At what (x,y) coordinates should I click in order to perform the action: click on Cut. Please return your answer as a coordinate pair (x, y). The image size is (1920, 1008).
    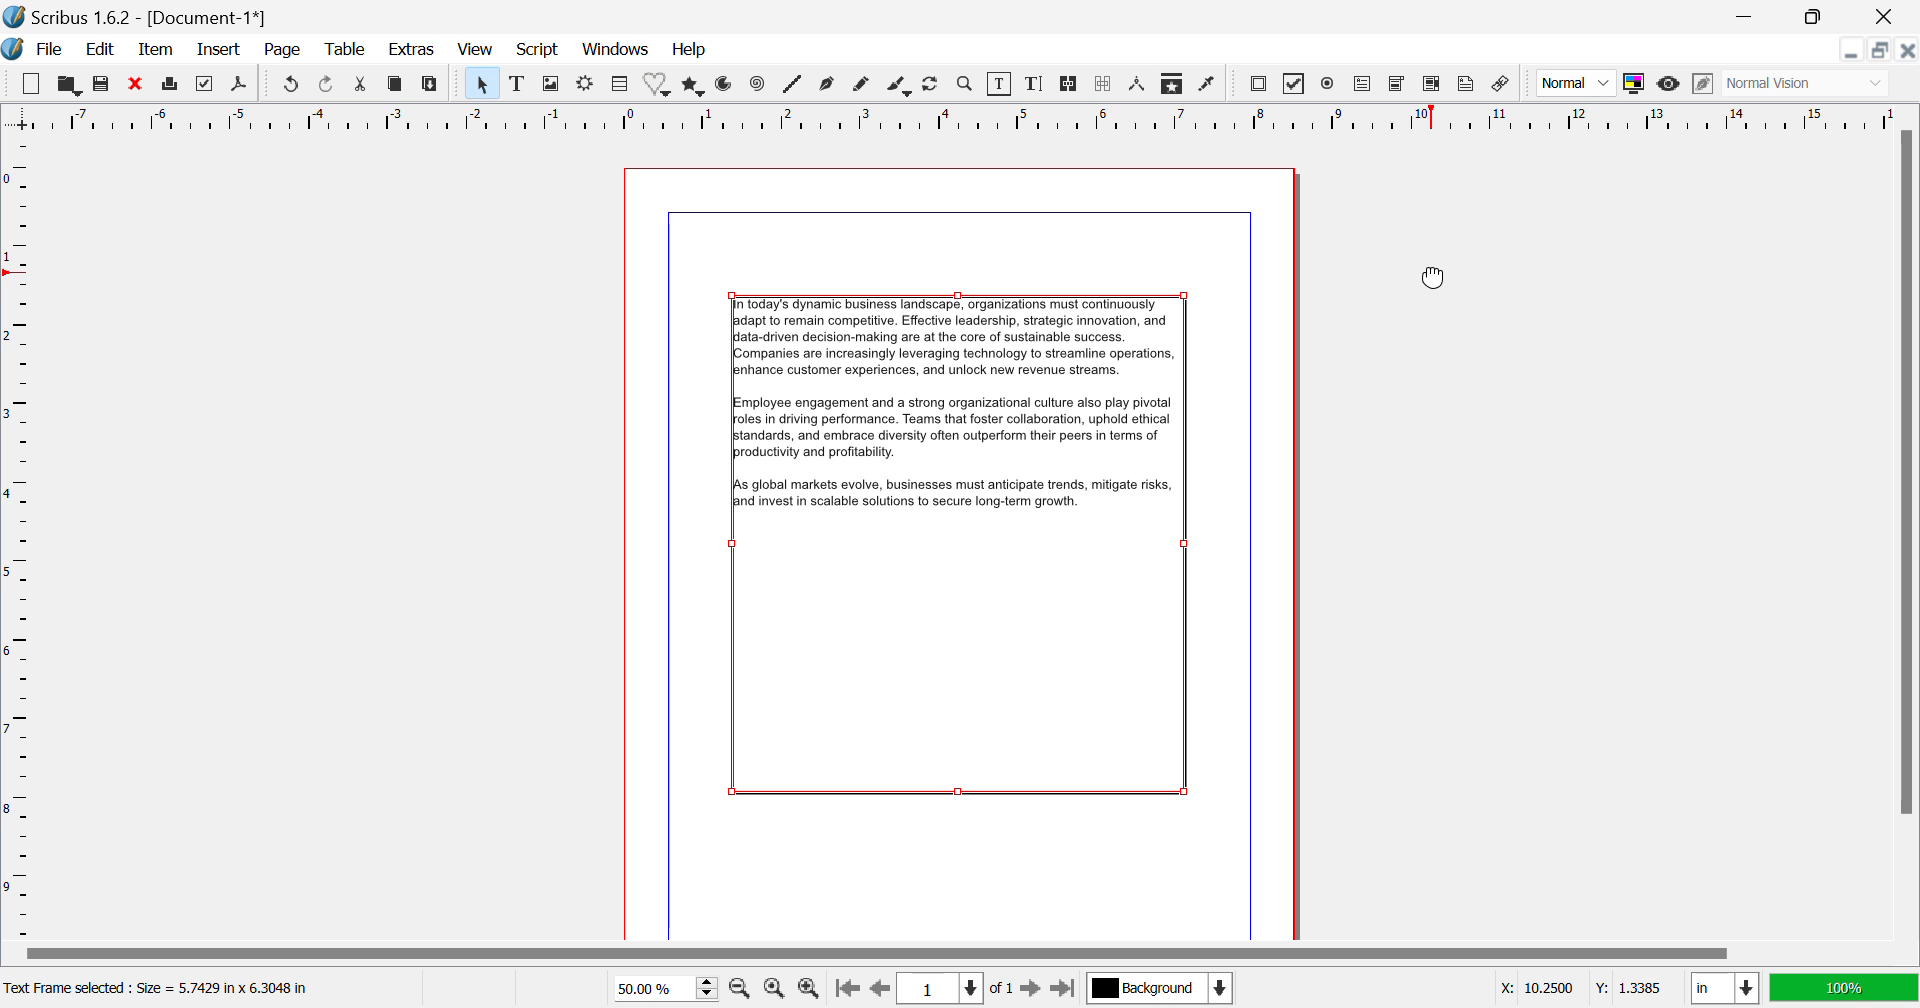
    Looking at the image, I should click on (364, 85).